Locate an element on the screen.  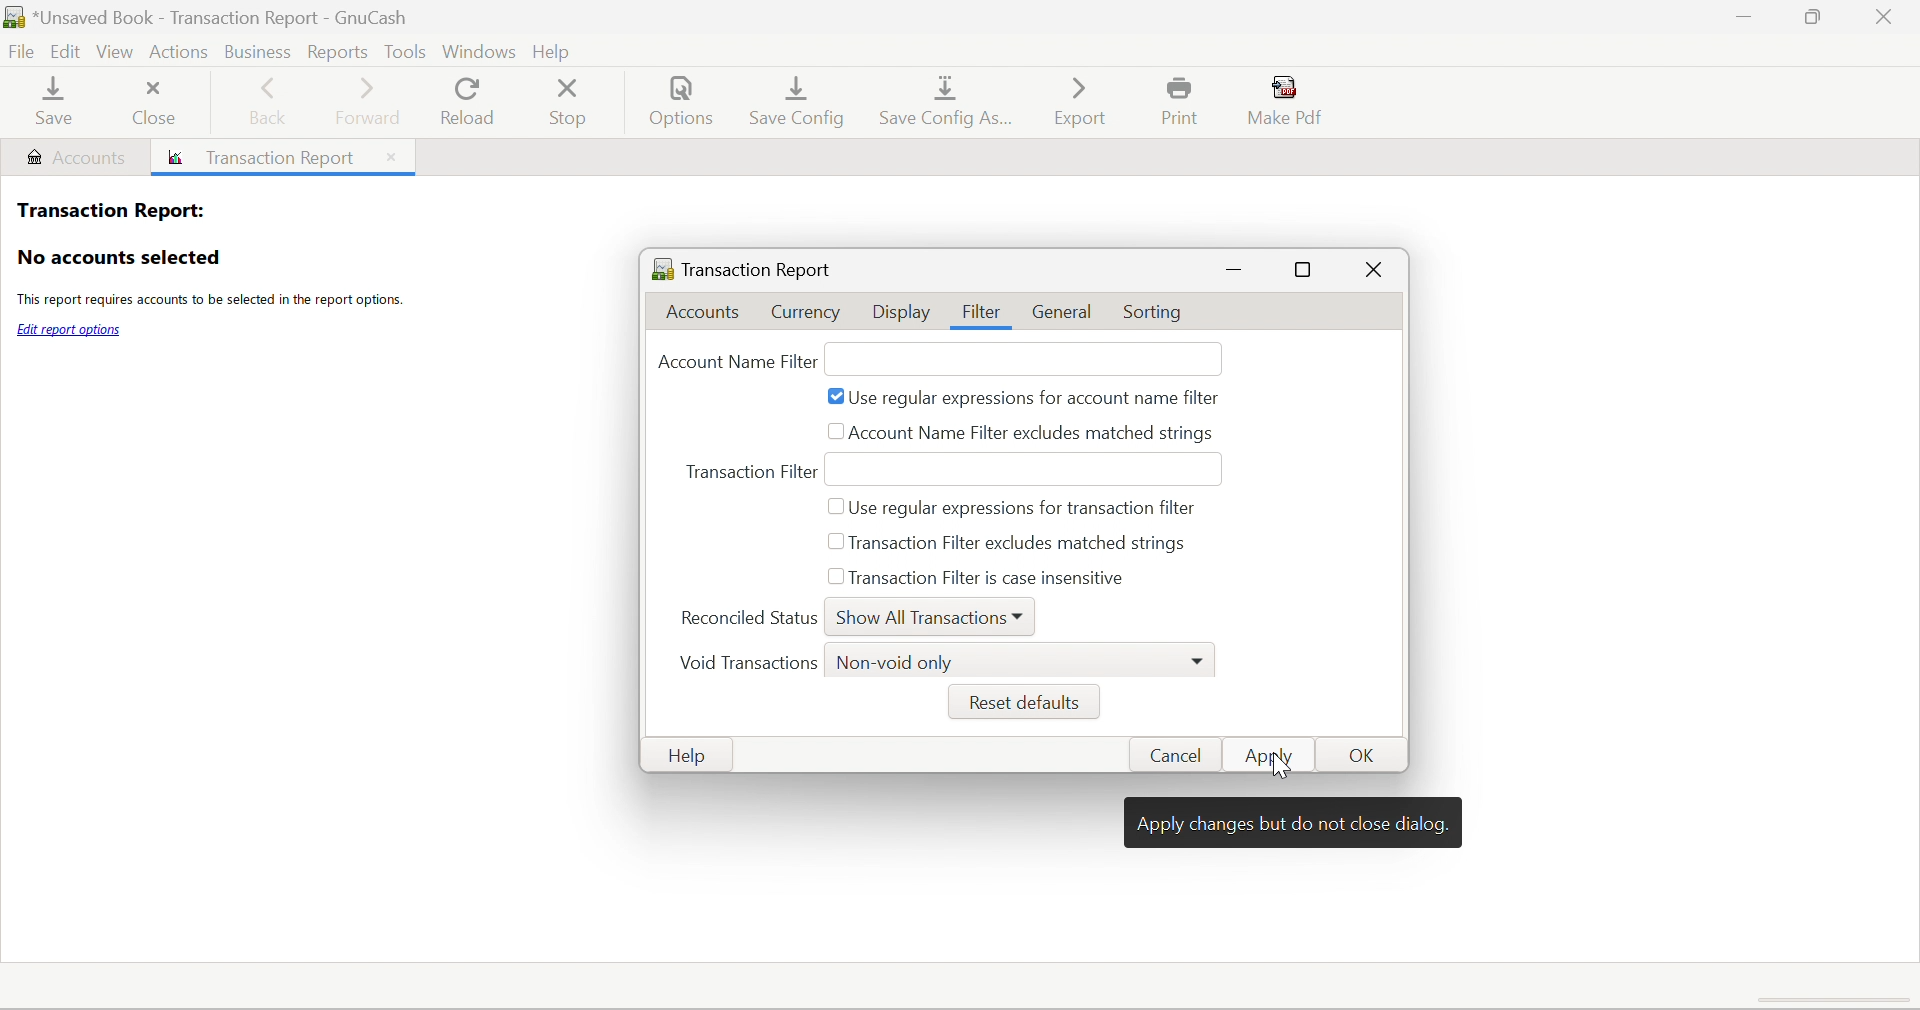
Transaction Report: is located at coordinates (109, 208).